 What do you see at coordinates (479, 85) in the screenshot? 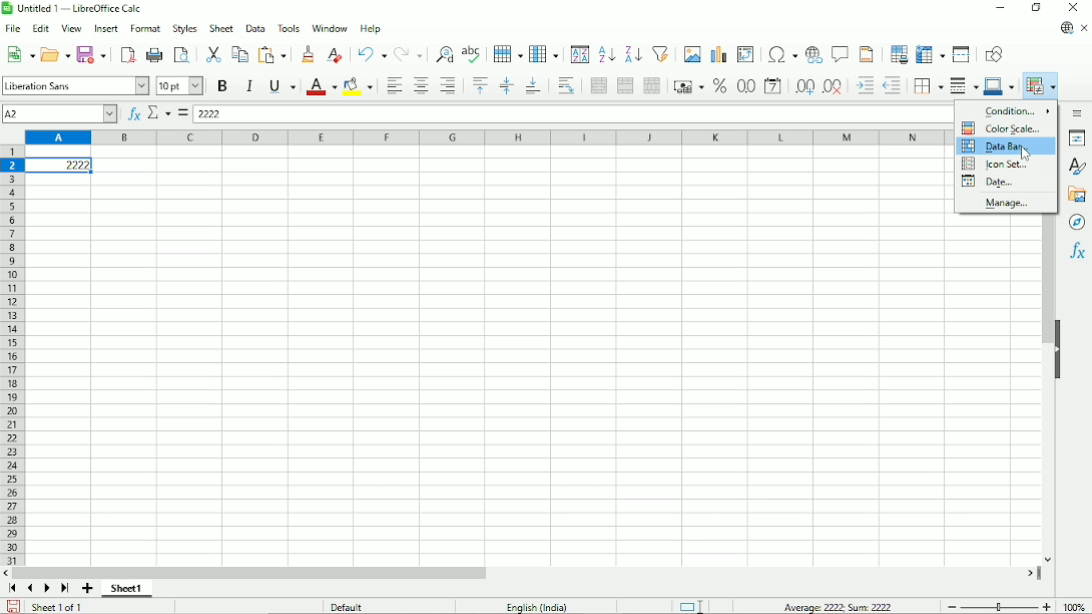
I see `Align top` at bounding box center [479, 85].